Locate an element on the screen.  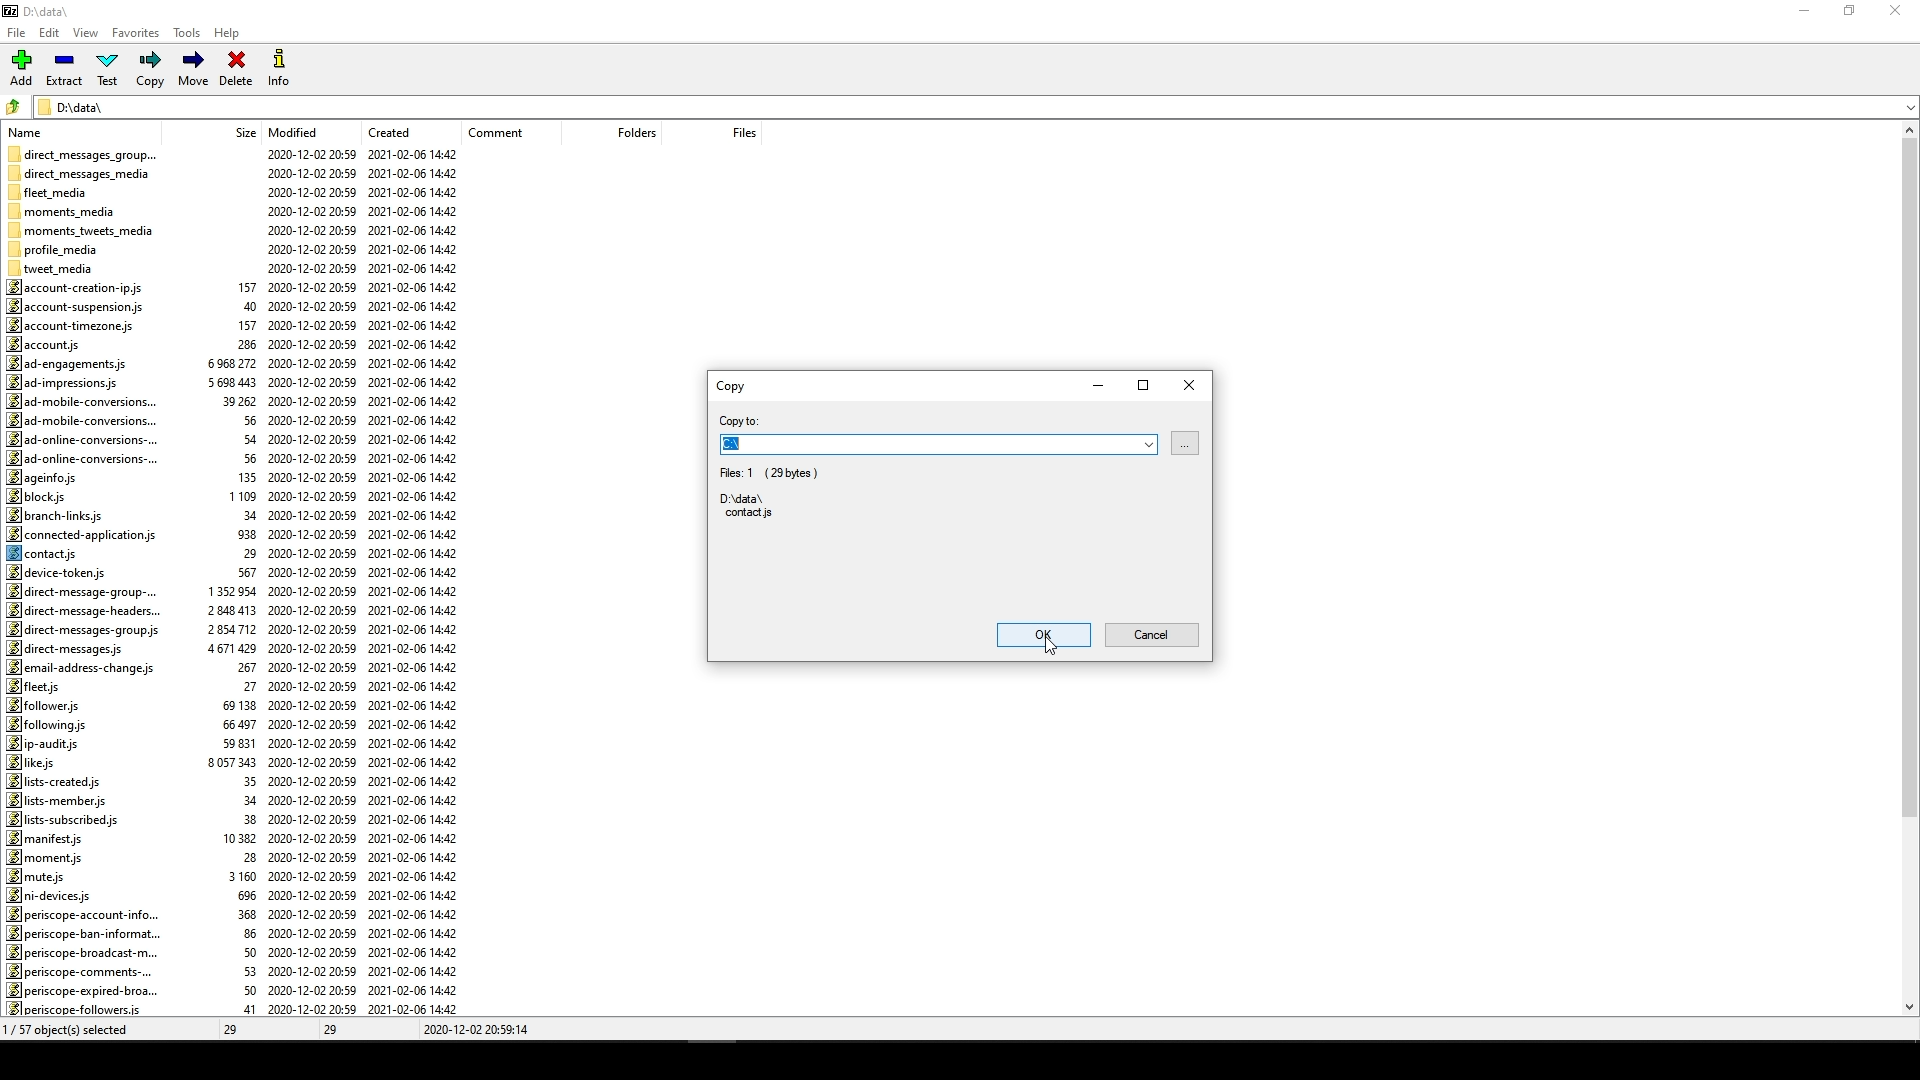
Help is located at coordinates (231, 36).